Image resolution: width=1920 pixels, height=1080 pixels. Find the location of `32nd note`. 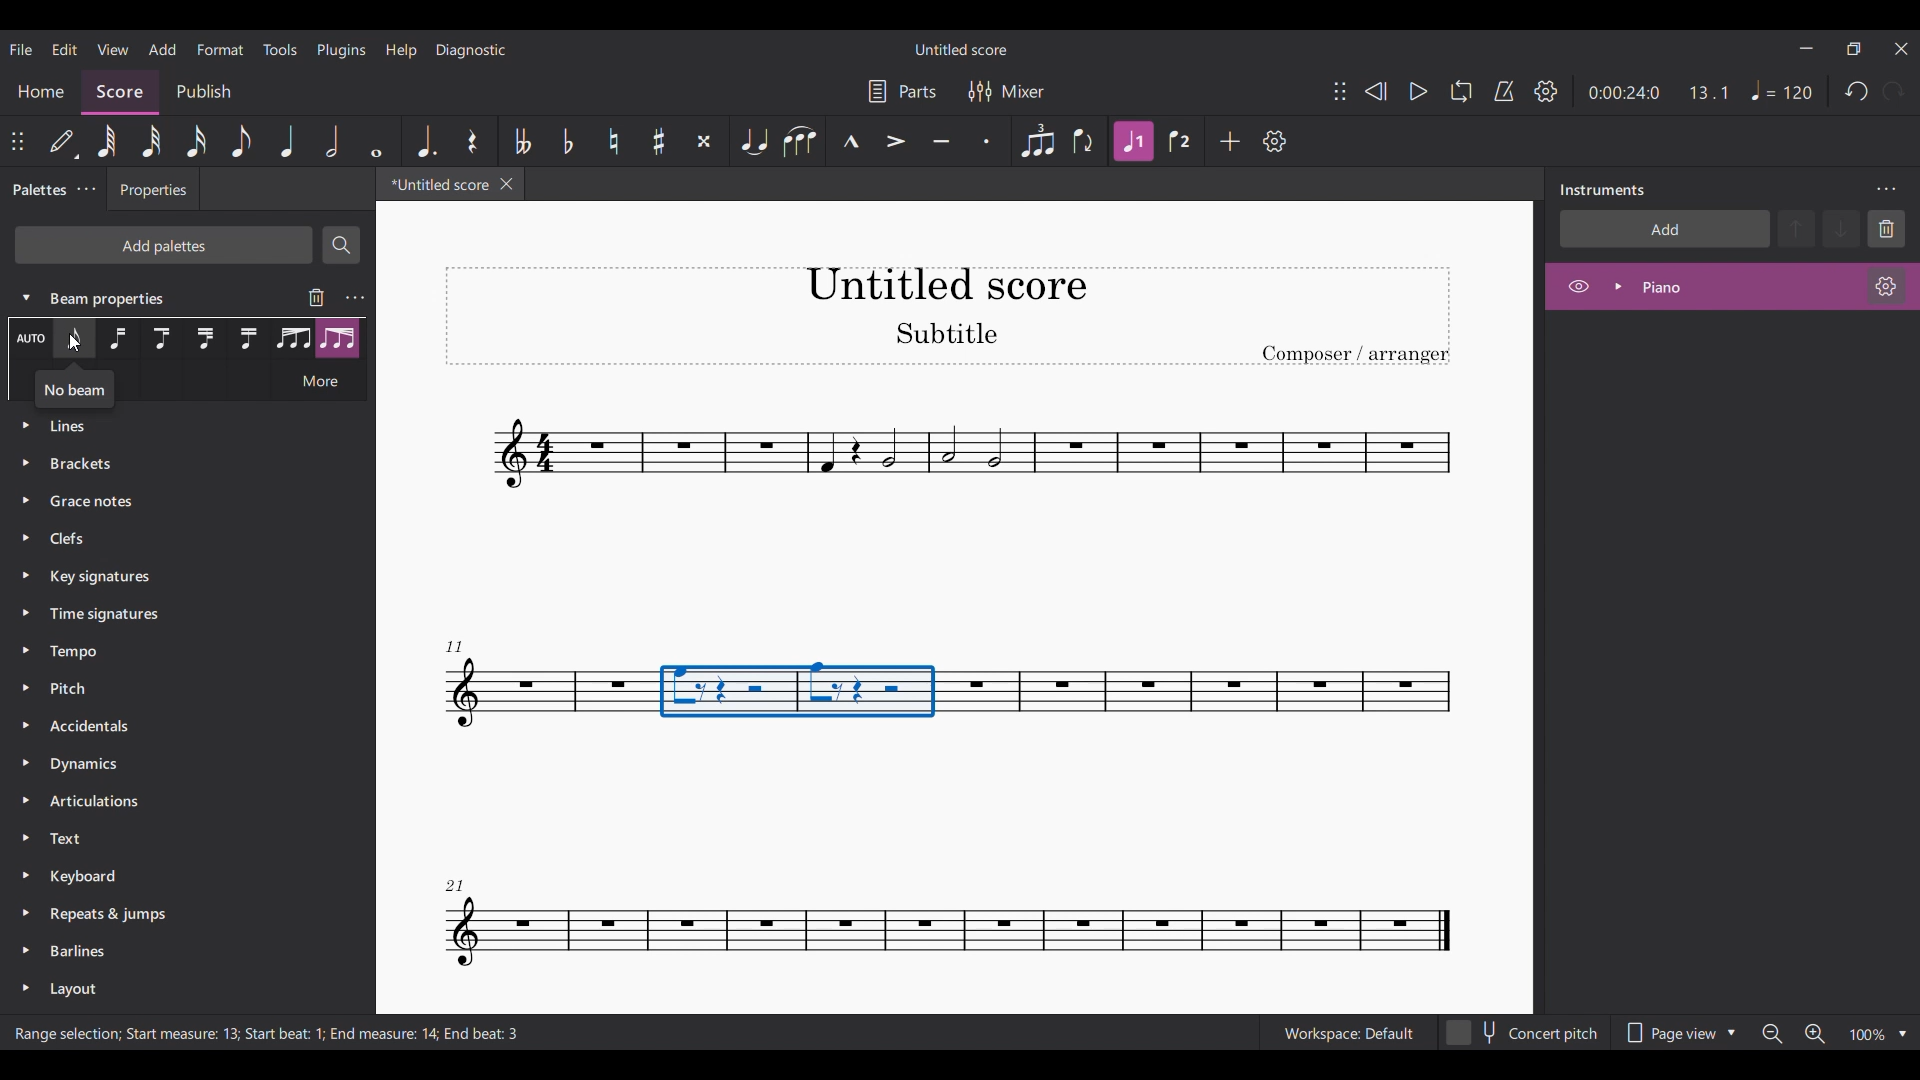

32nd note is located at coordinates (151, 141).